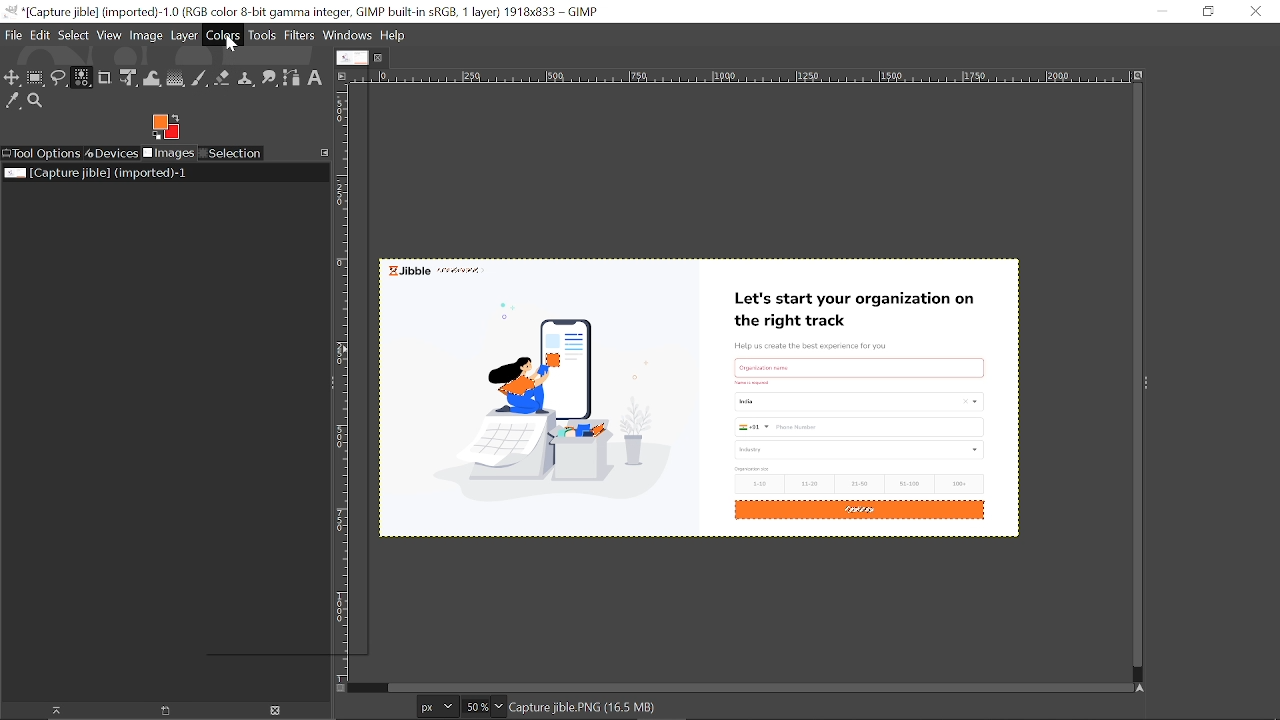 The height and width of the screenshot is (720, 1280). Describe the element at coordinates (383, 57) in the screenshot. I see `Close current tab` at that location.